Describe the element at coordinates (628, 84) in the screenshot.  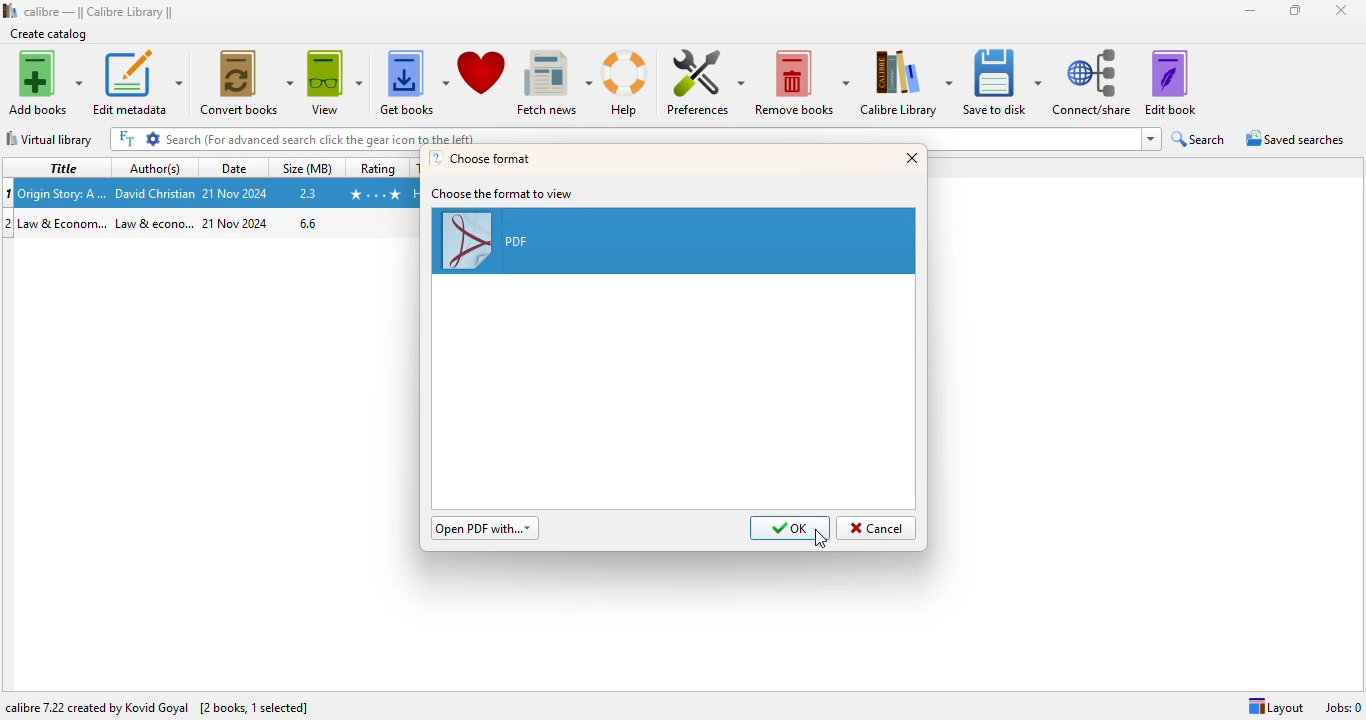
I see `help` at that location.